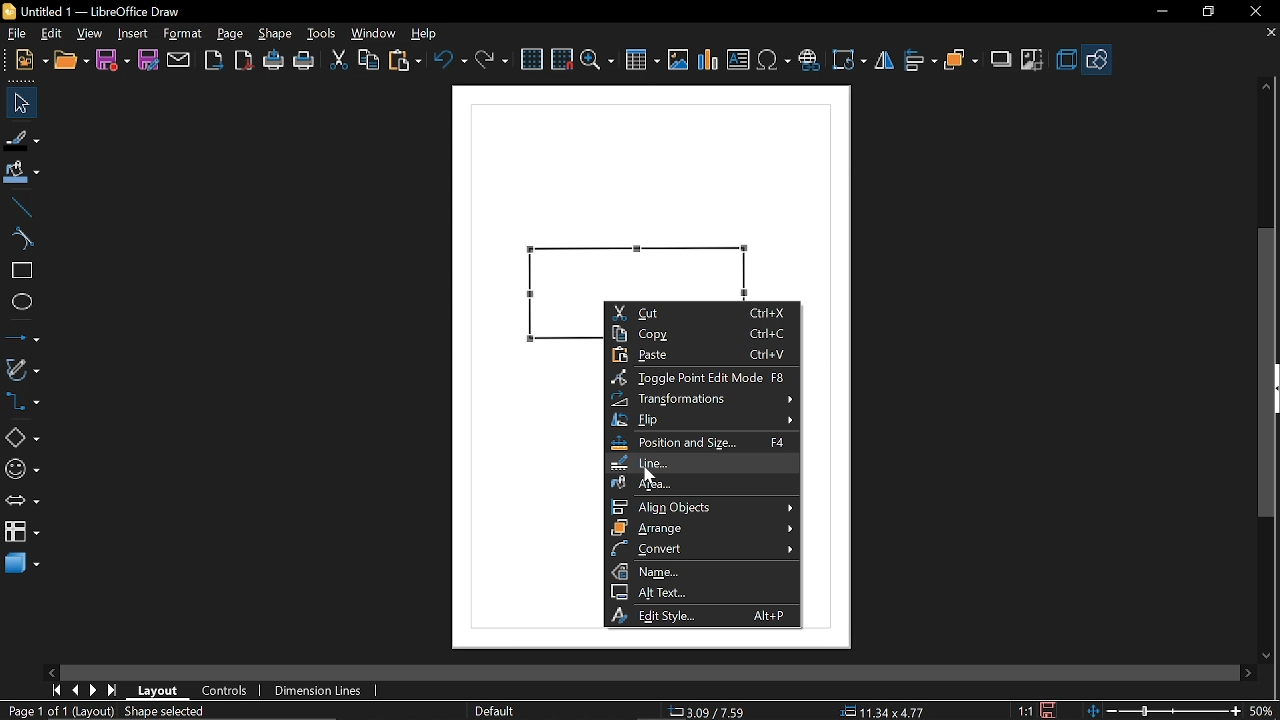 The height and width of the screenshot is (720, 1280). Describe the element at coordinates (148, 60) in the screenshot. I see `save as` at that location.